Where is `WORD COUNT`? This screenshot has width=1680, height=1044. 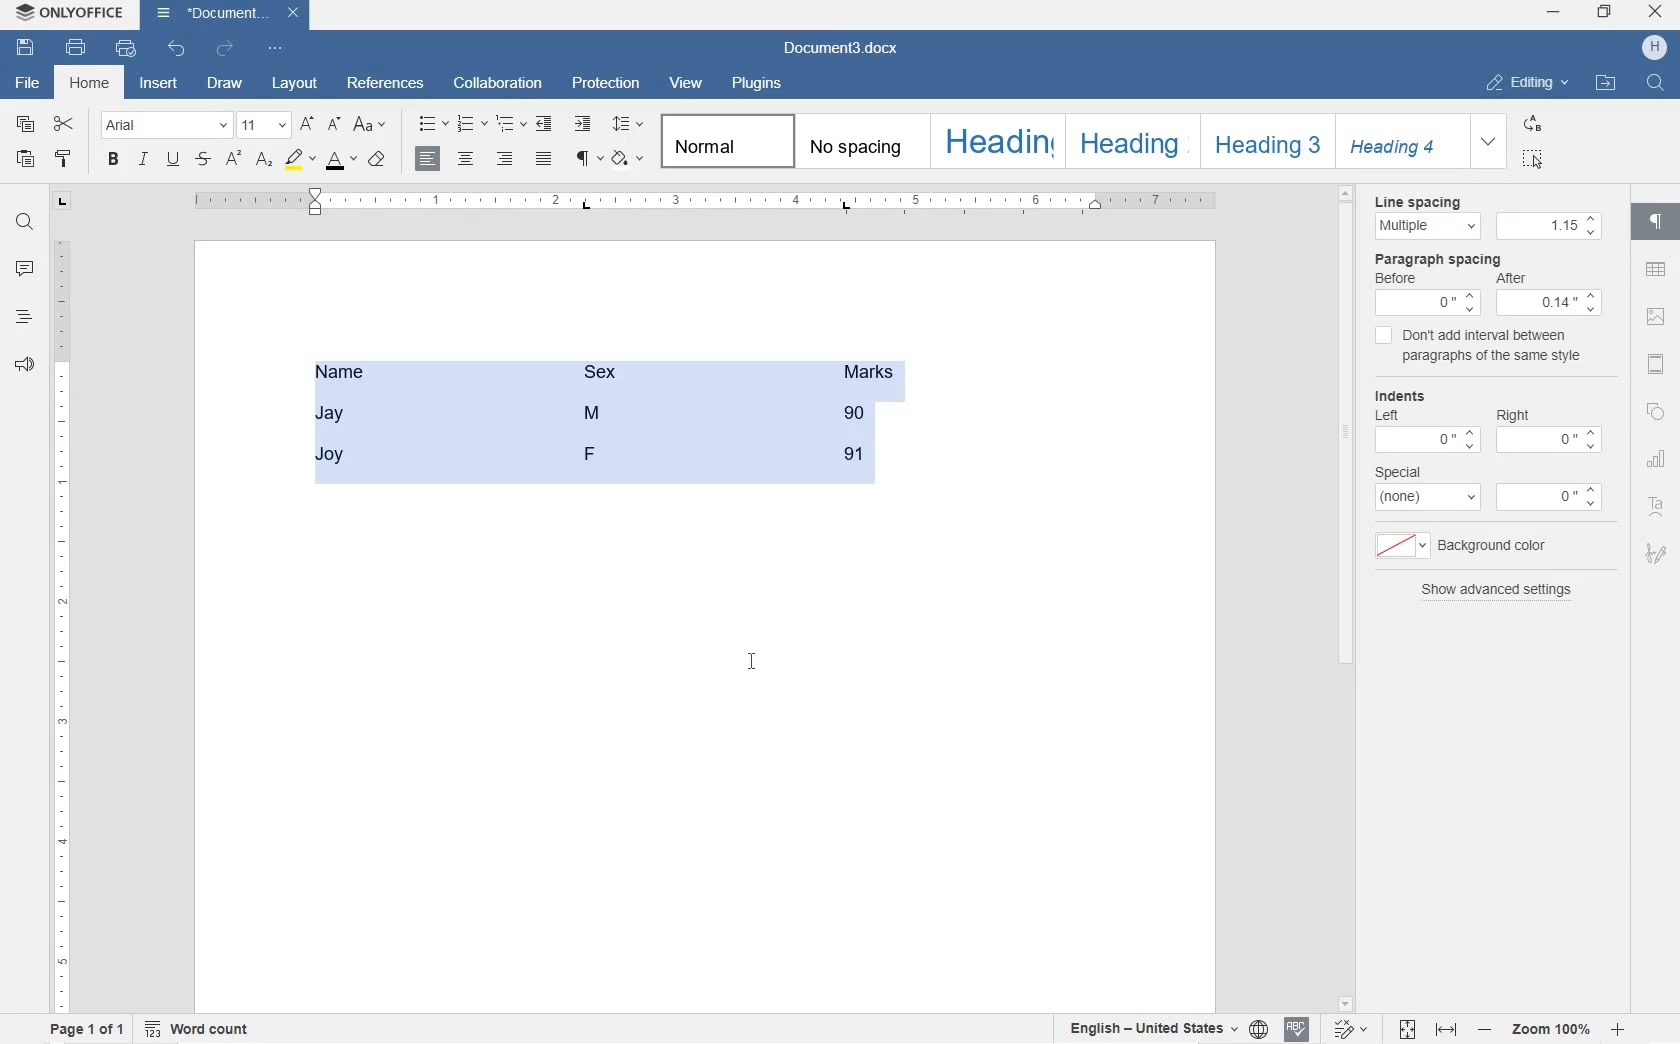 WORD COUNT is located at coordinates (197, 1029).